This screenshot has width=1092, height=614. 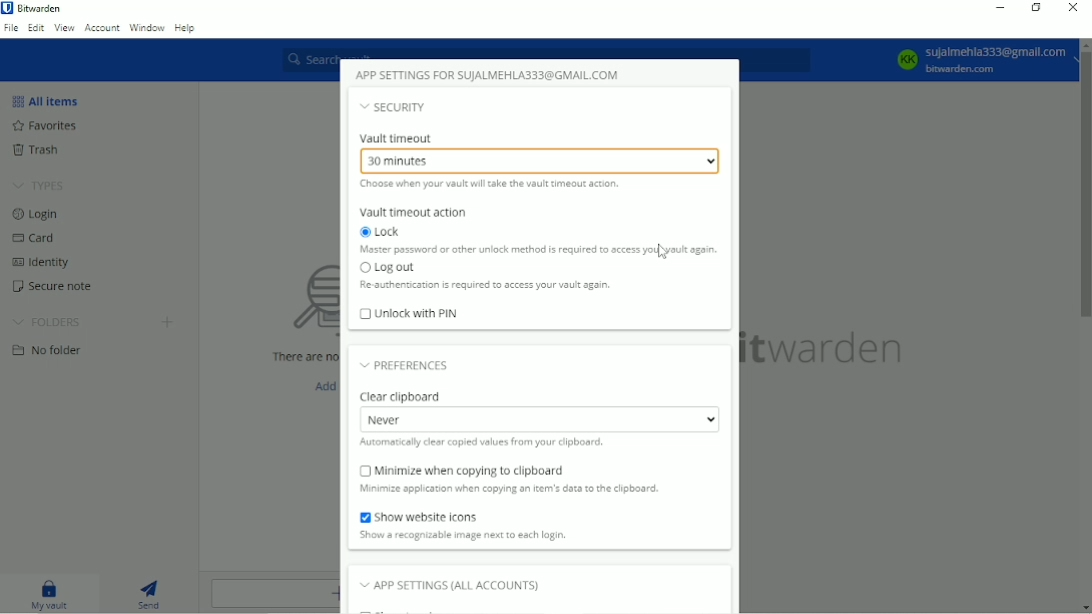 I want to click on Reauthentication is required to access your vault again., so click(x=492, y=285).